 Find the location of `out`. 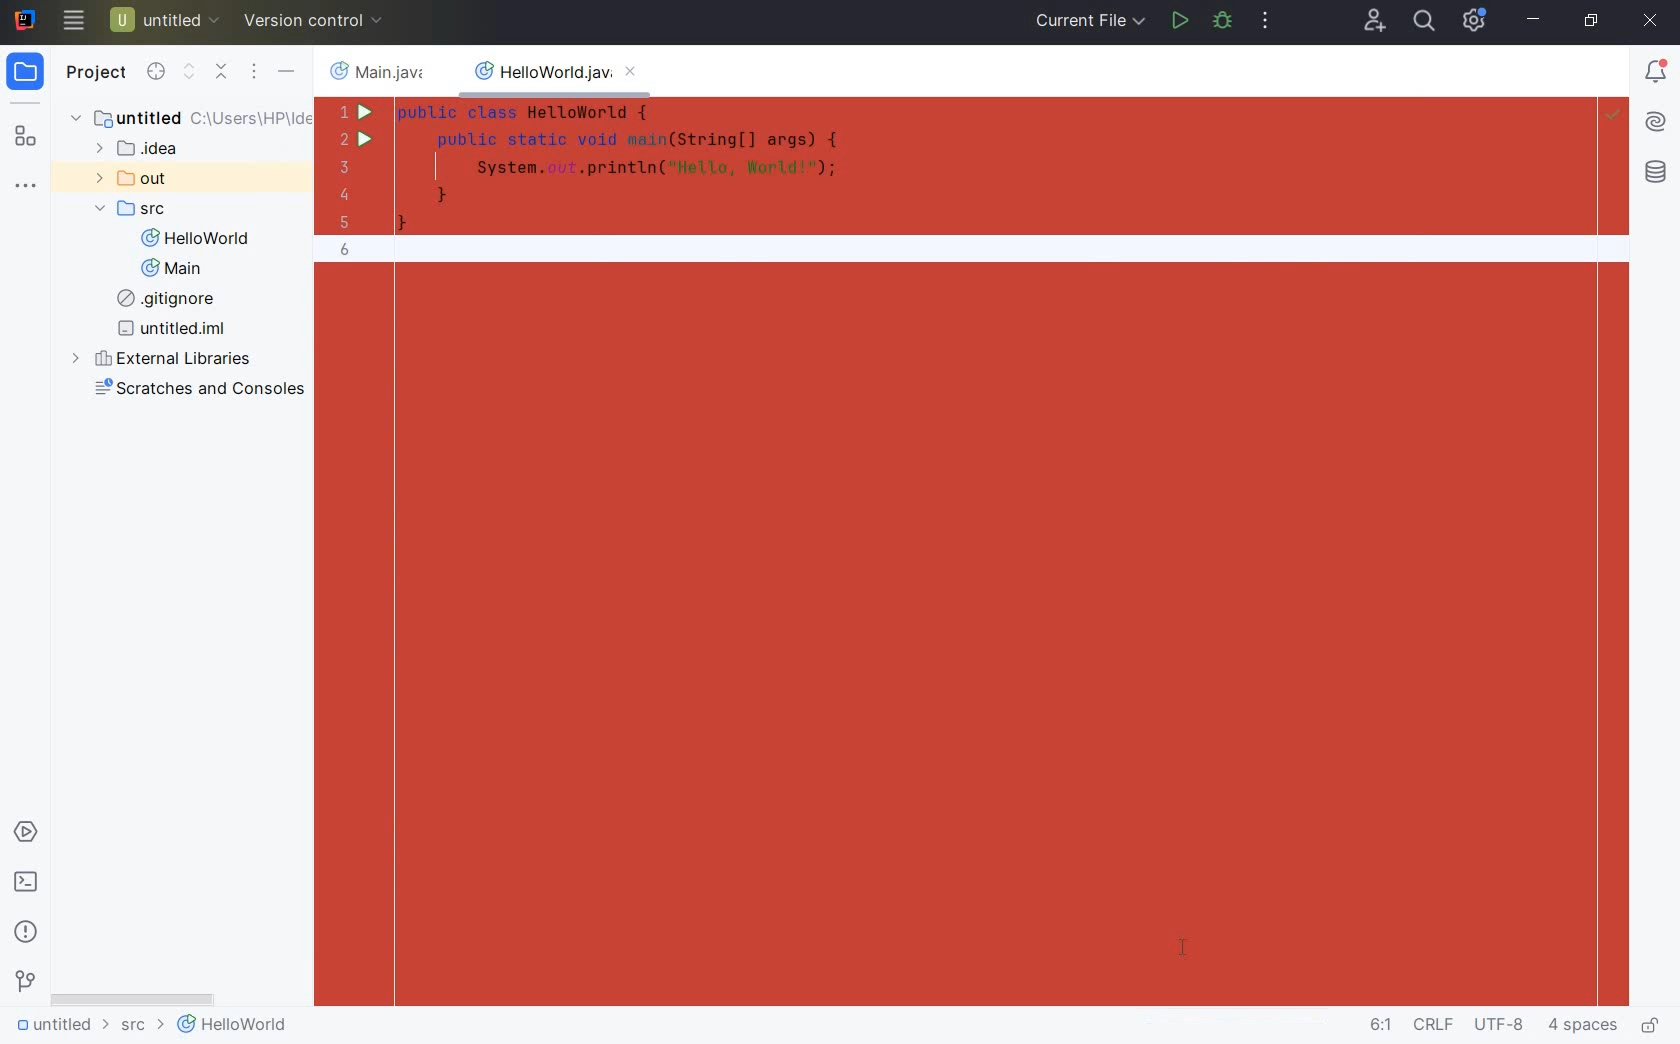

out is located at coordinates (131, 178).